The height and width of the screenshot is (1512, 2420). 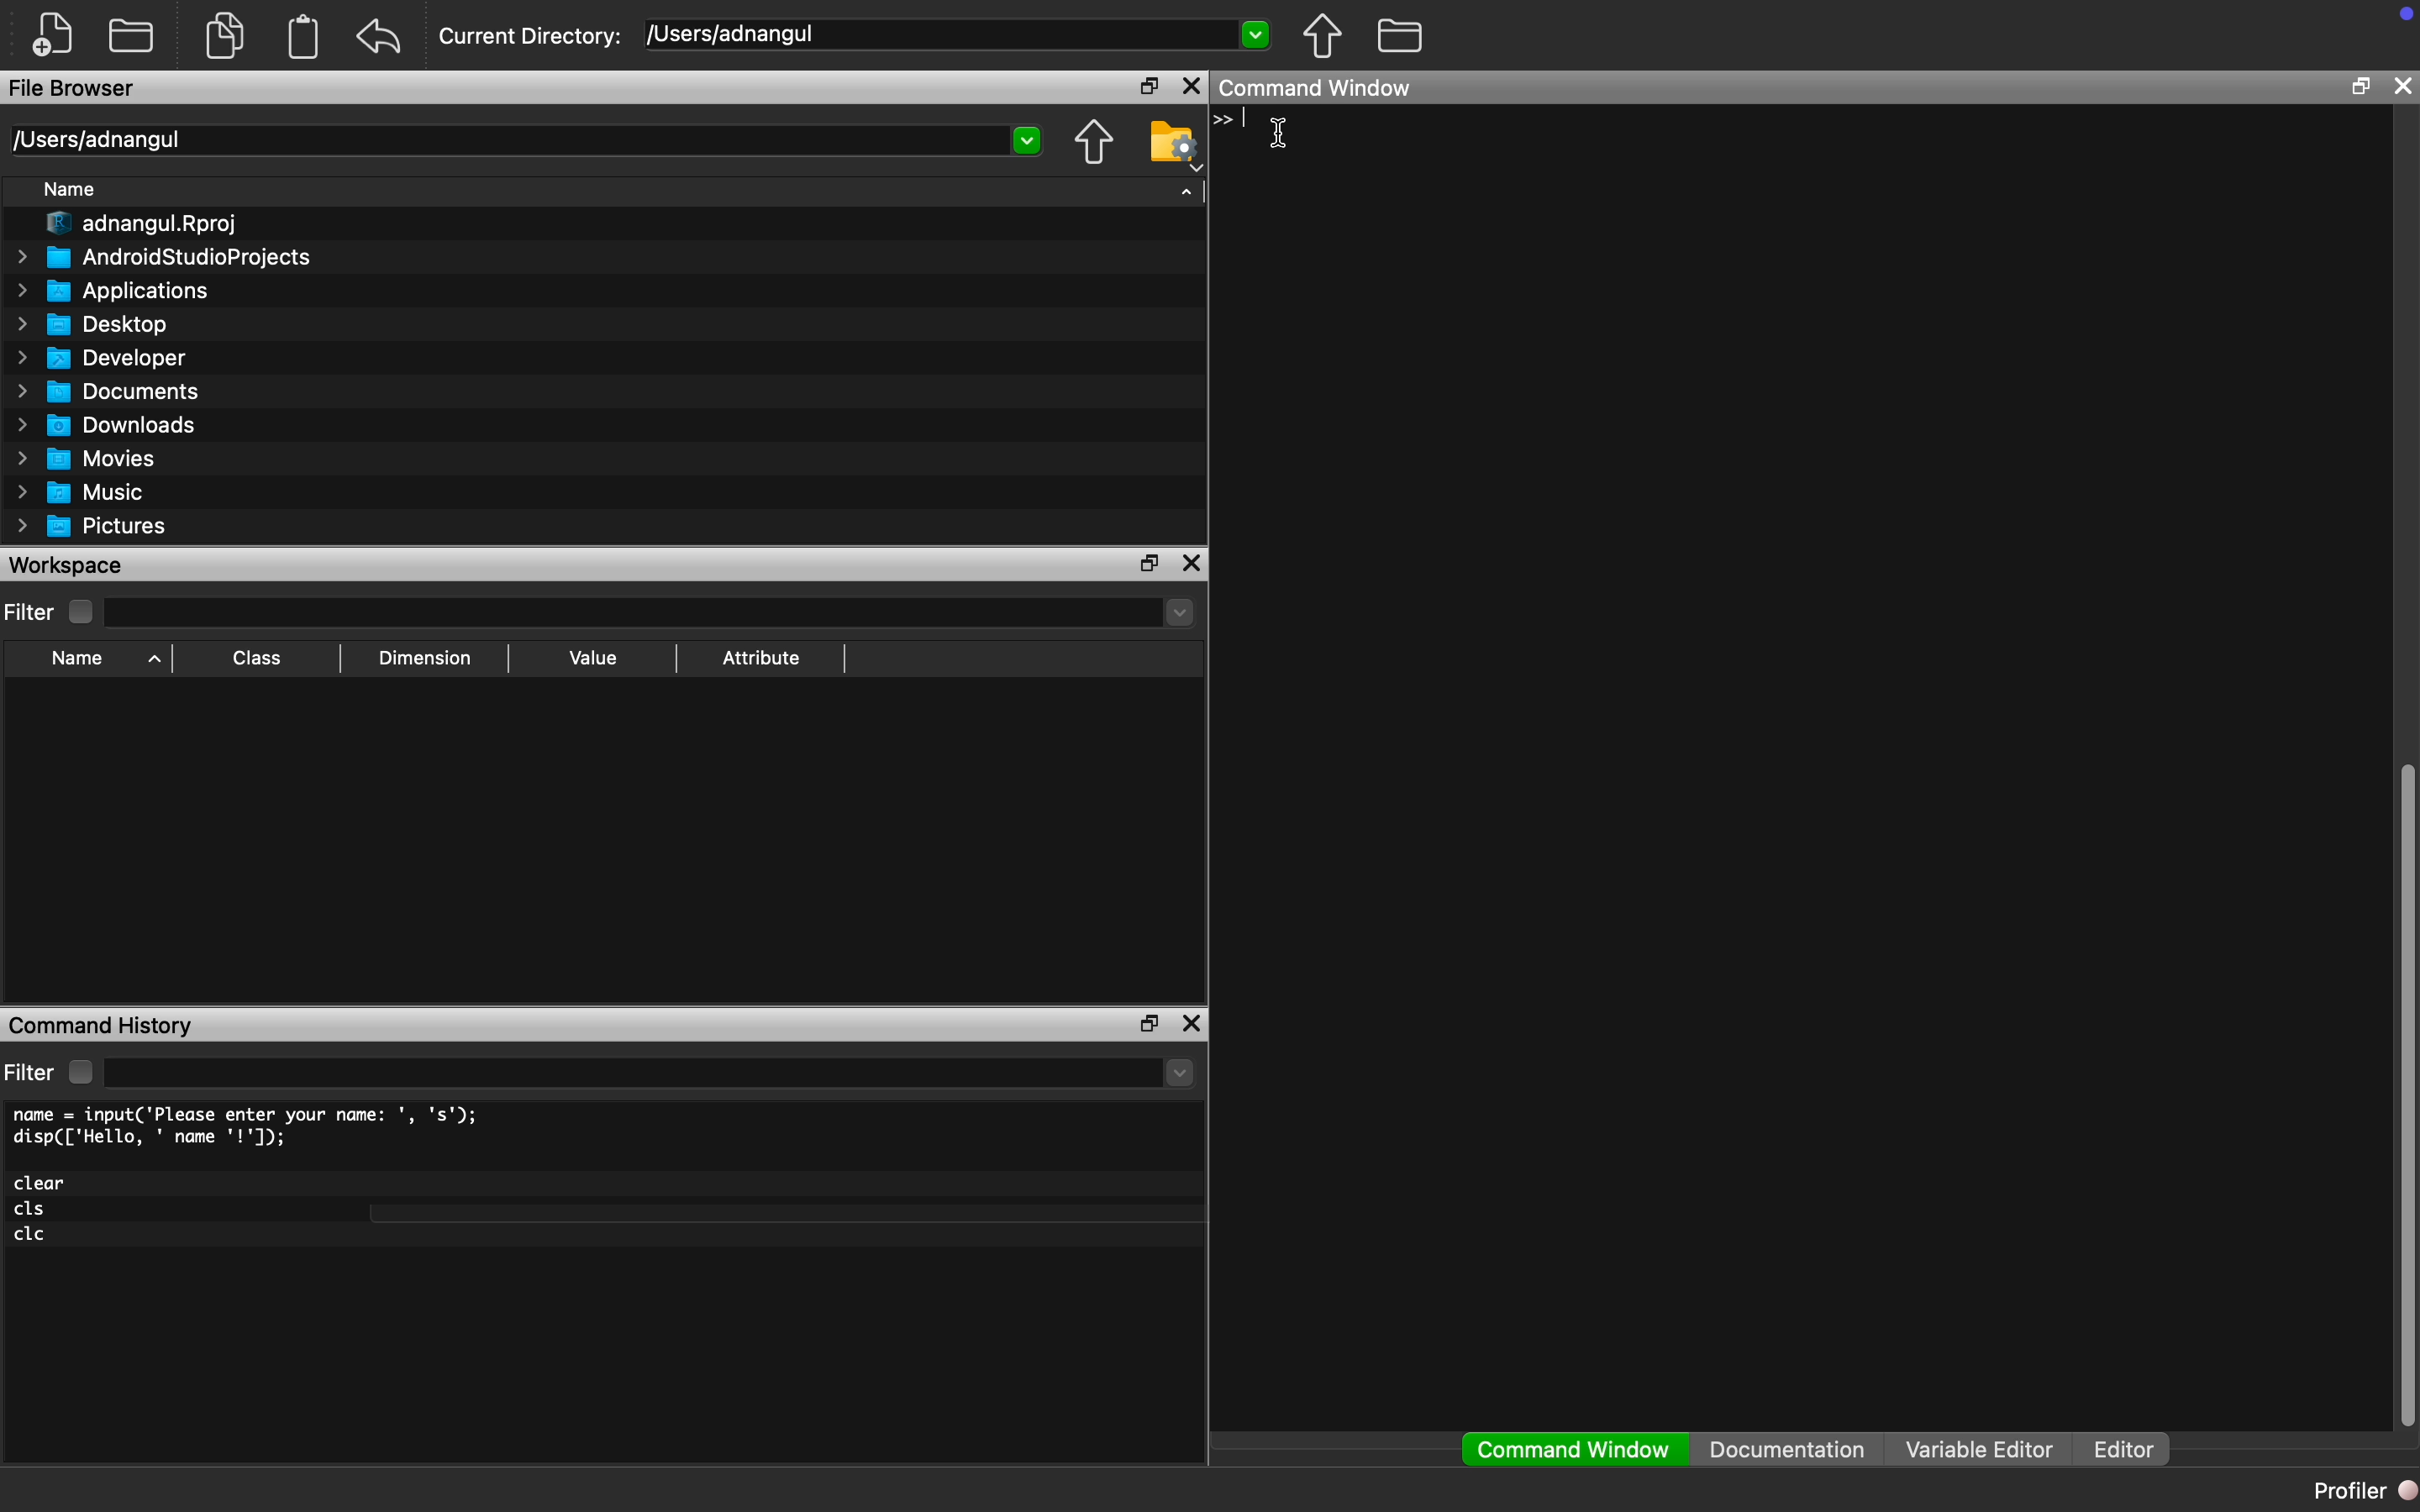 What do you see at coordinates (92, 325) in the screenshot?
I see `Desktop` at bounding box center [92, 325].